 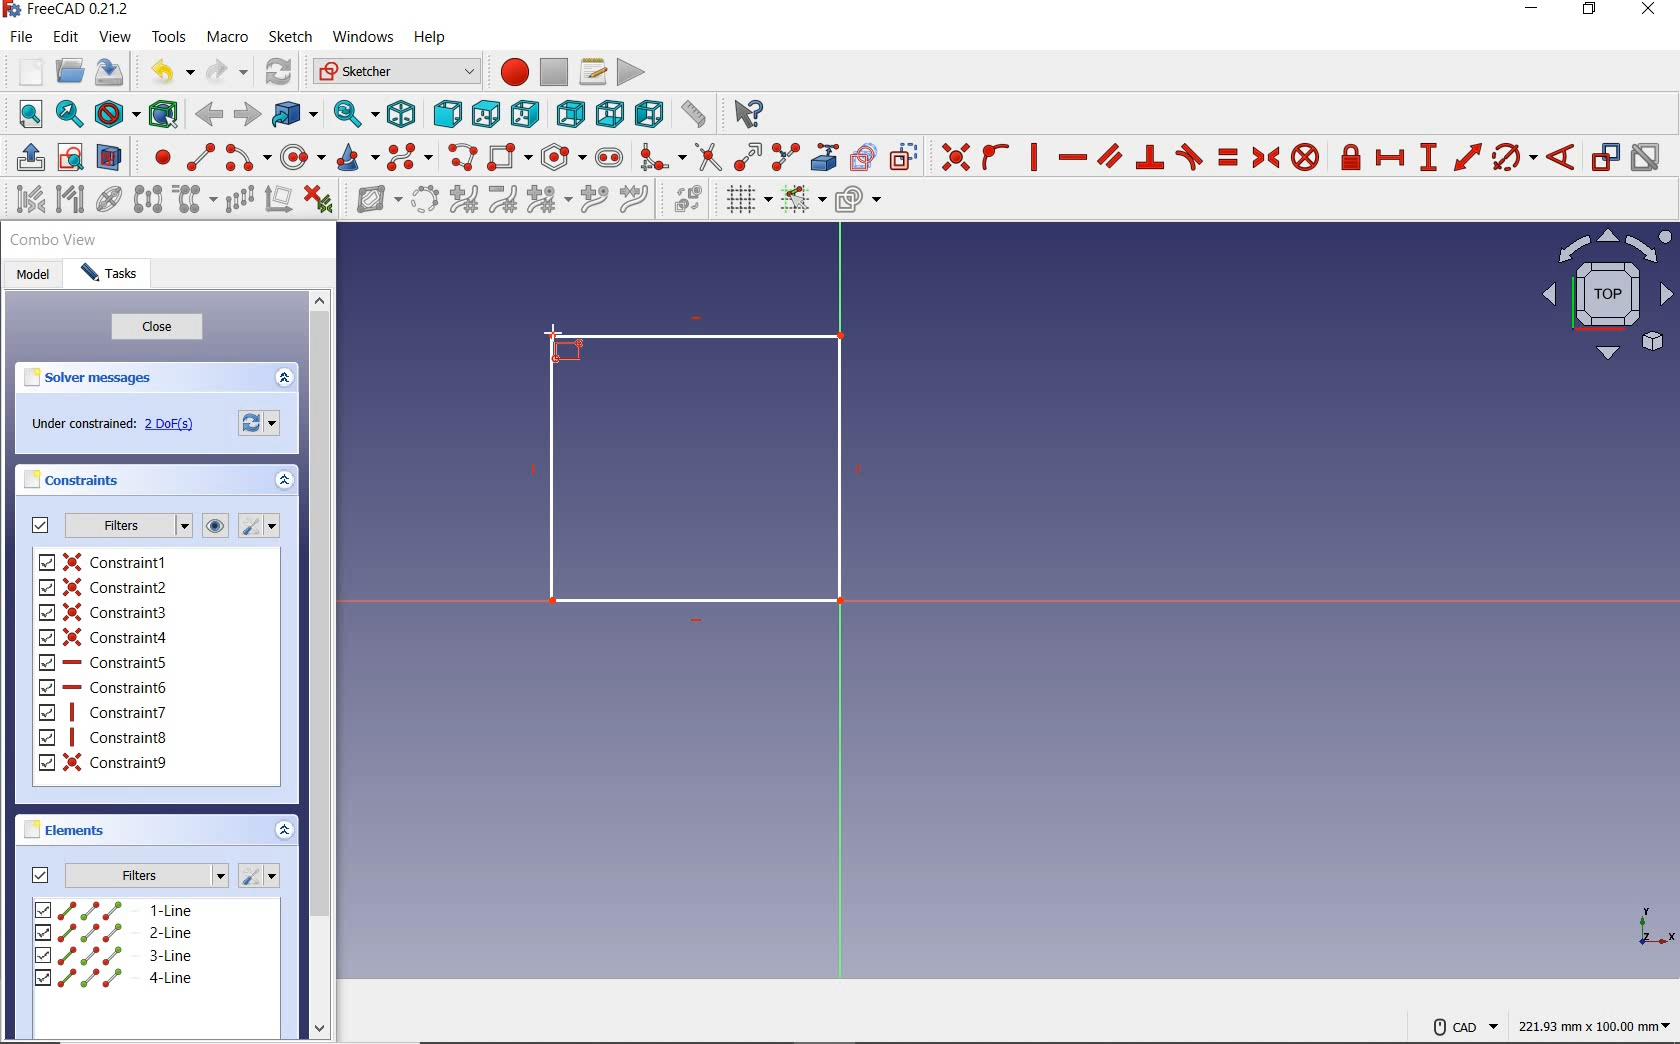 What do you see at coordinates (77, 480) in the screenshot?
I see `constraints` at bounding box center [77, 480].